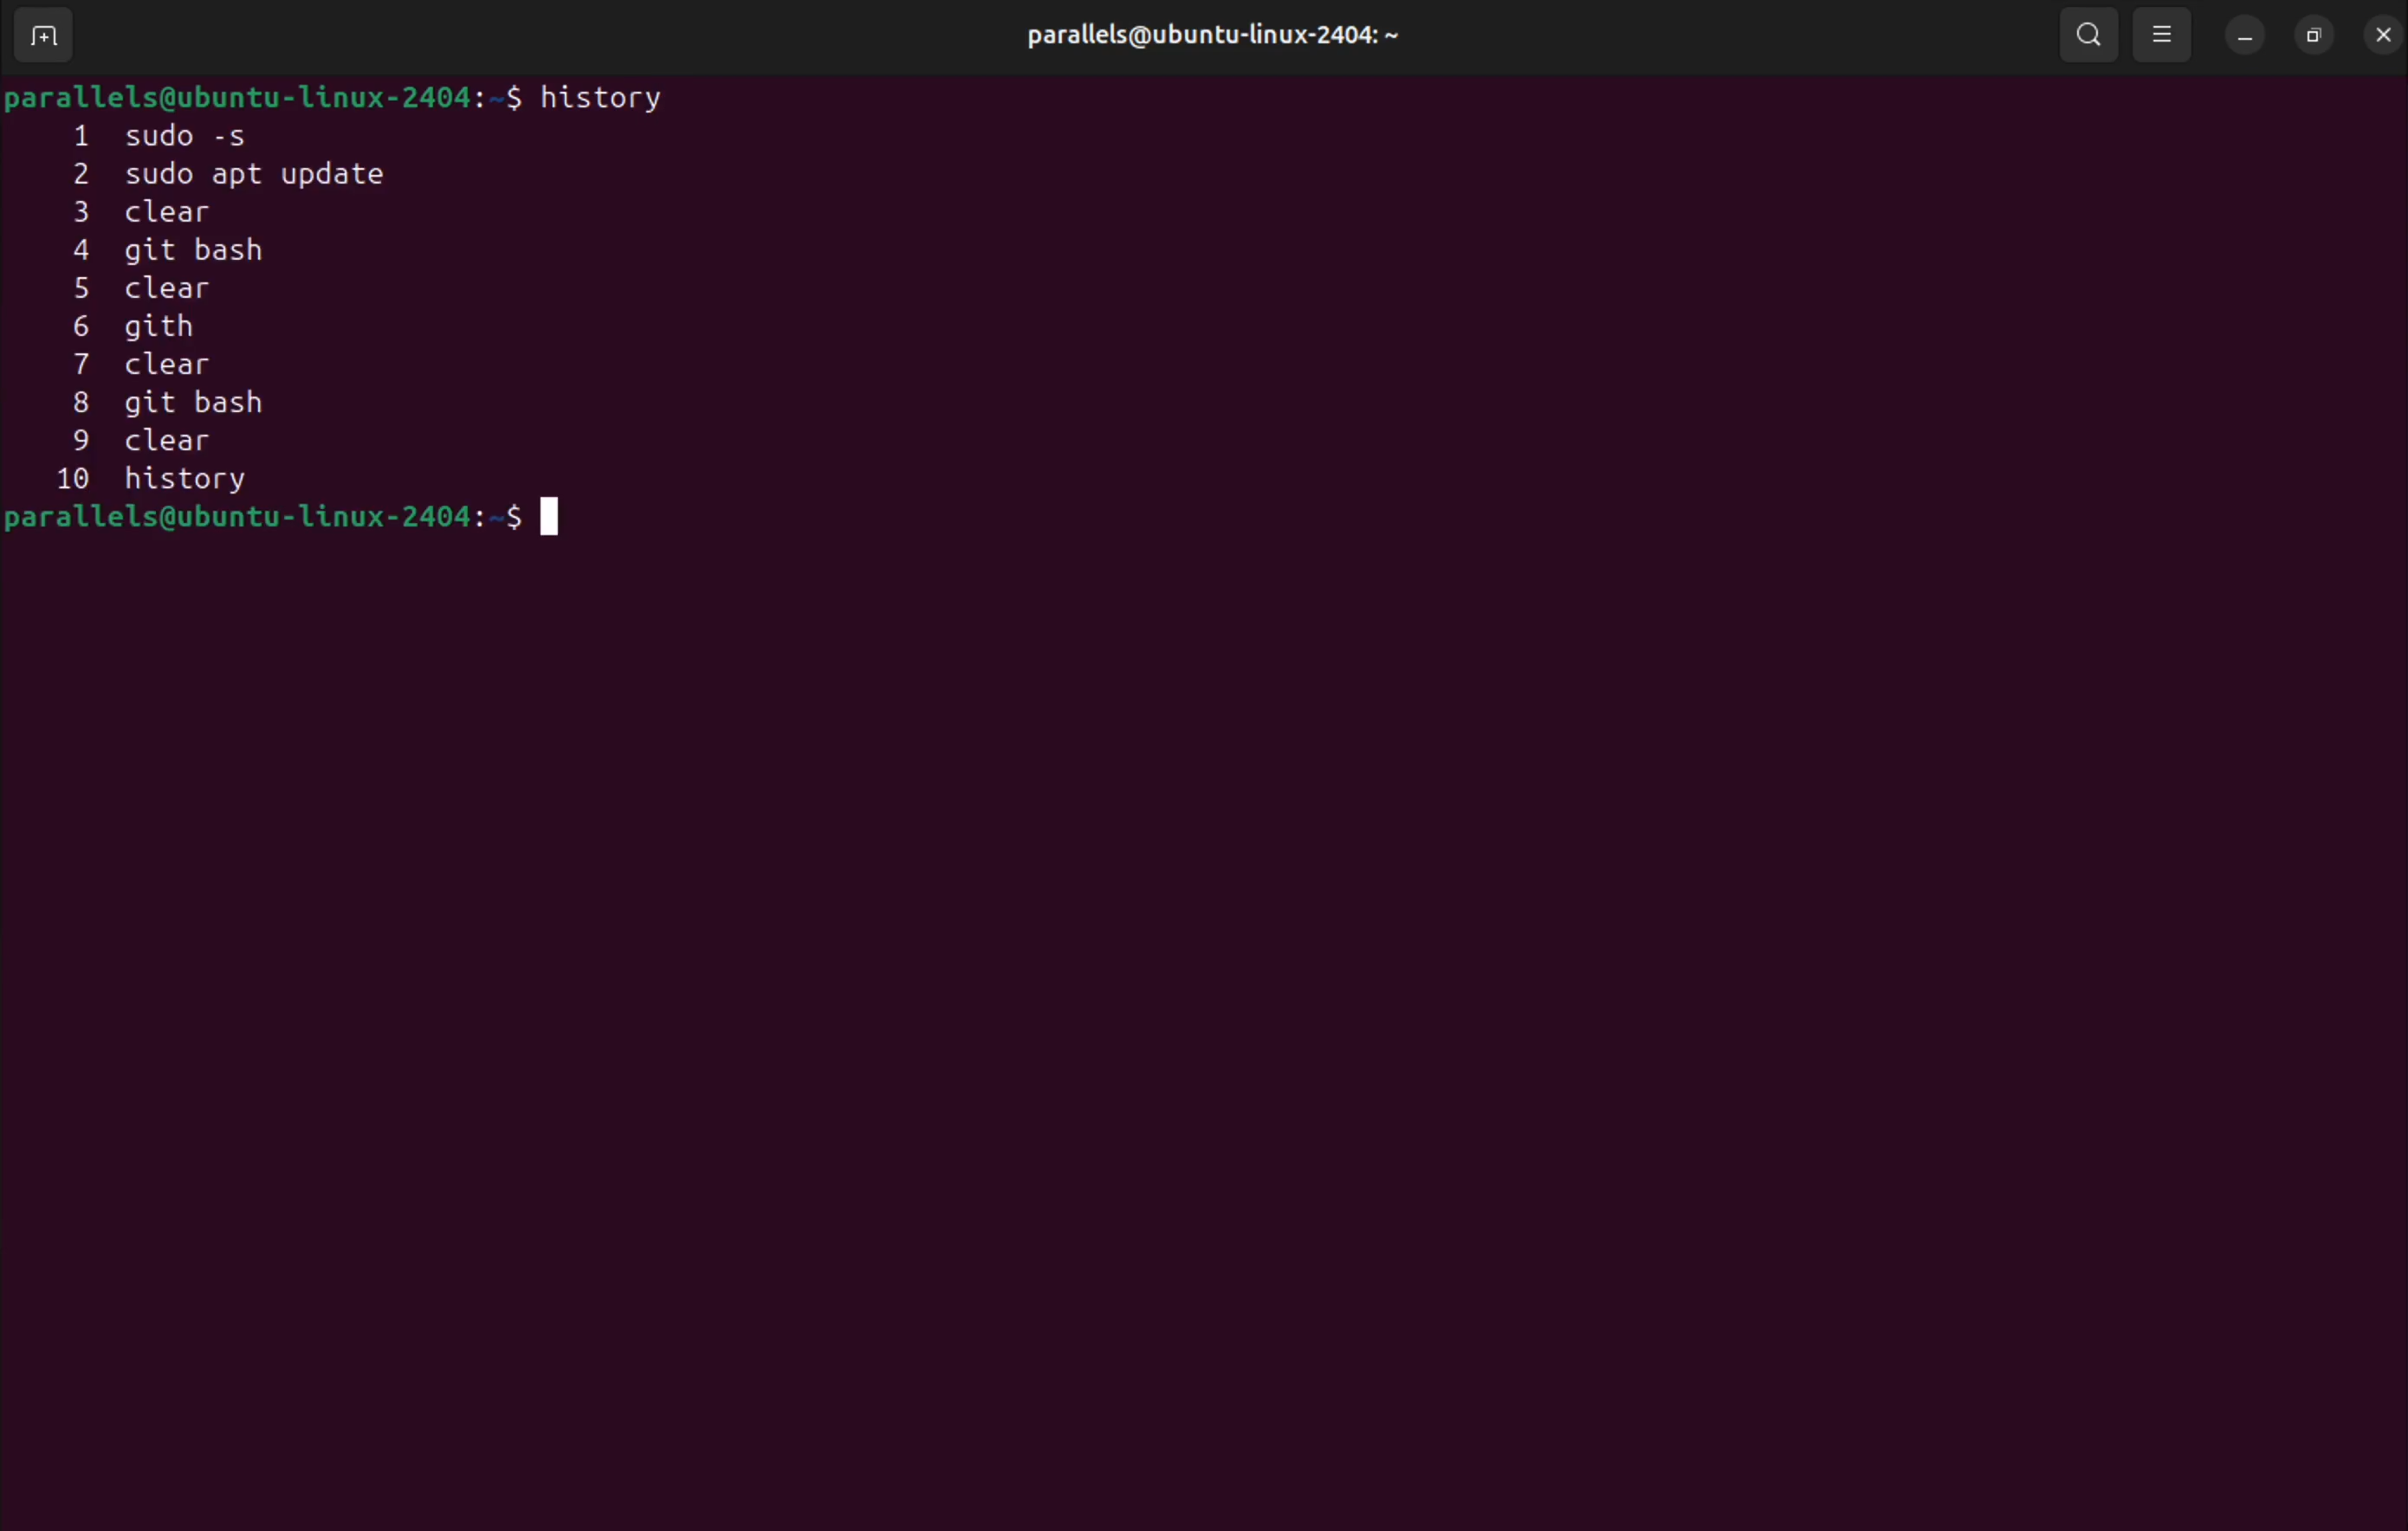 This screenshot has width=2408, height=1531. What do you see at coordinates (2166, 33) in the screenshot?
I see `view options` at bounding box center [2166, 33].